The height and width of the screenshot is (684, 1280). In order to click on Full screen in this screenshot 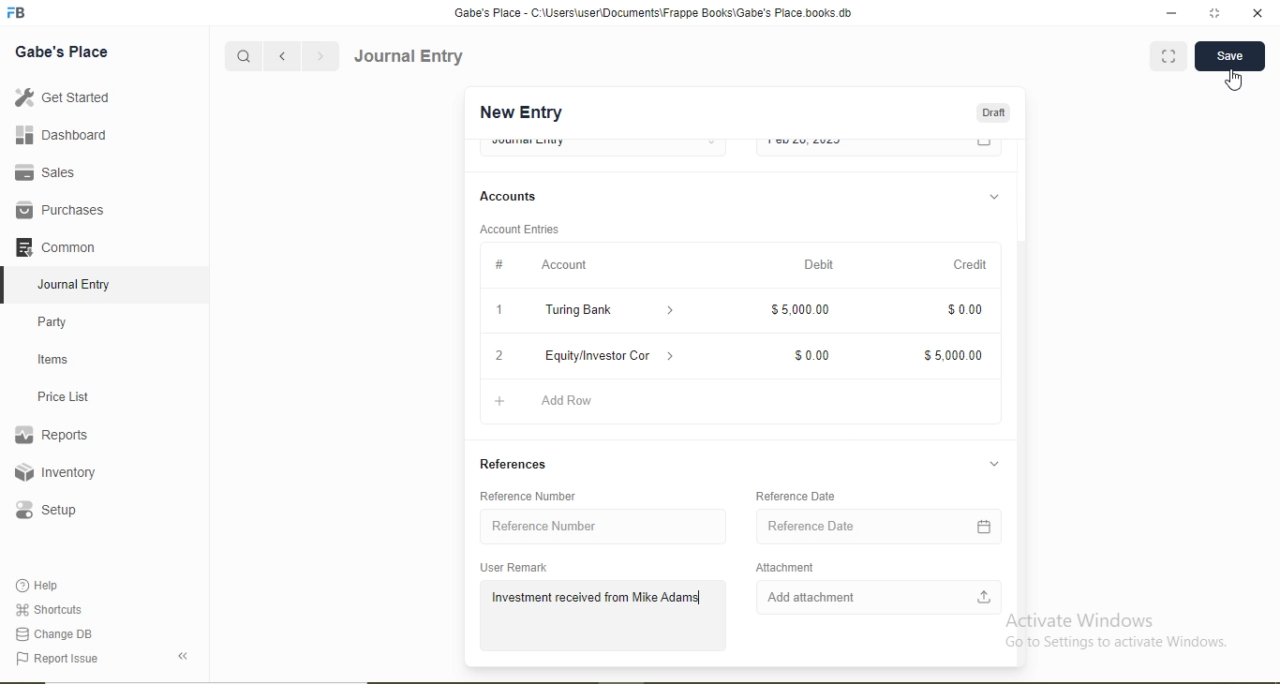, I will do `click(1169, 55)`.